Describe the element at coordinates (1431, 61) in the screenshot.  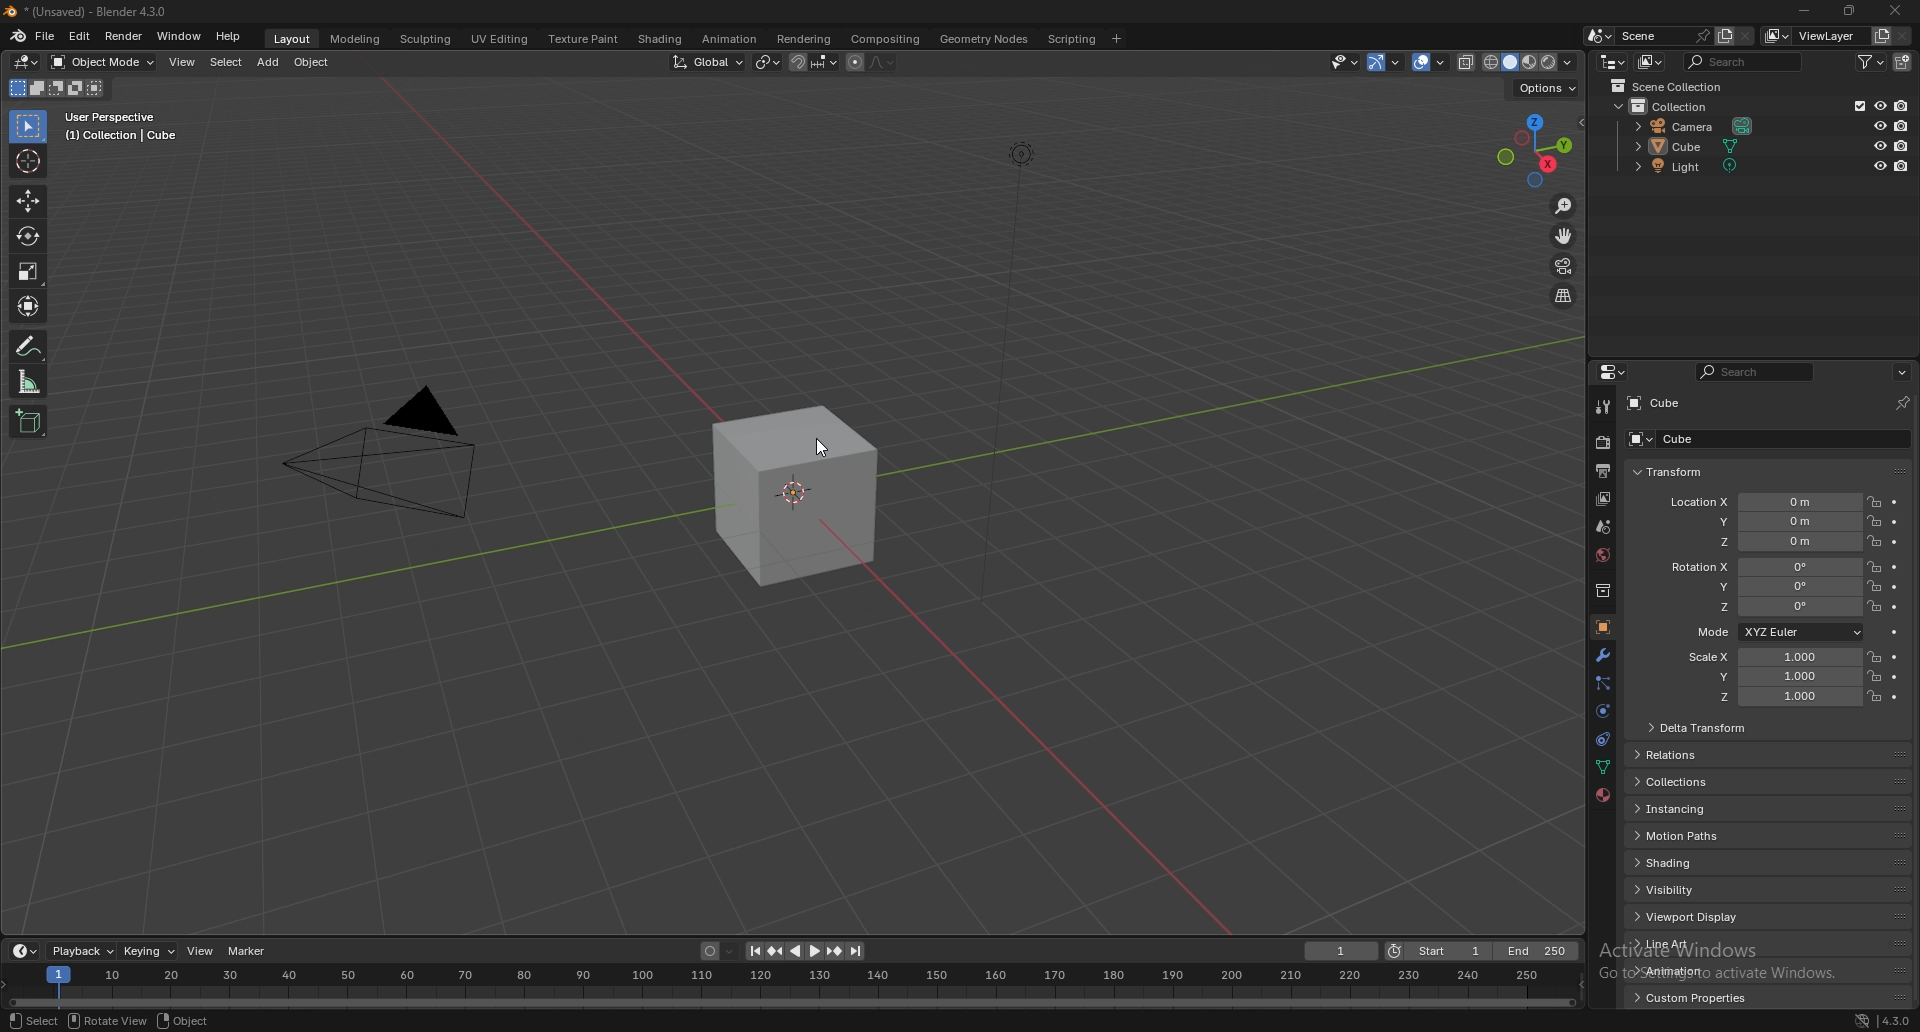
I see `show overlays` at that location.